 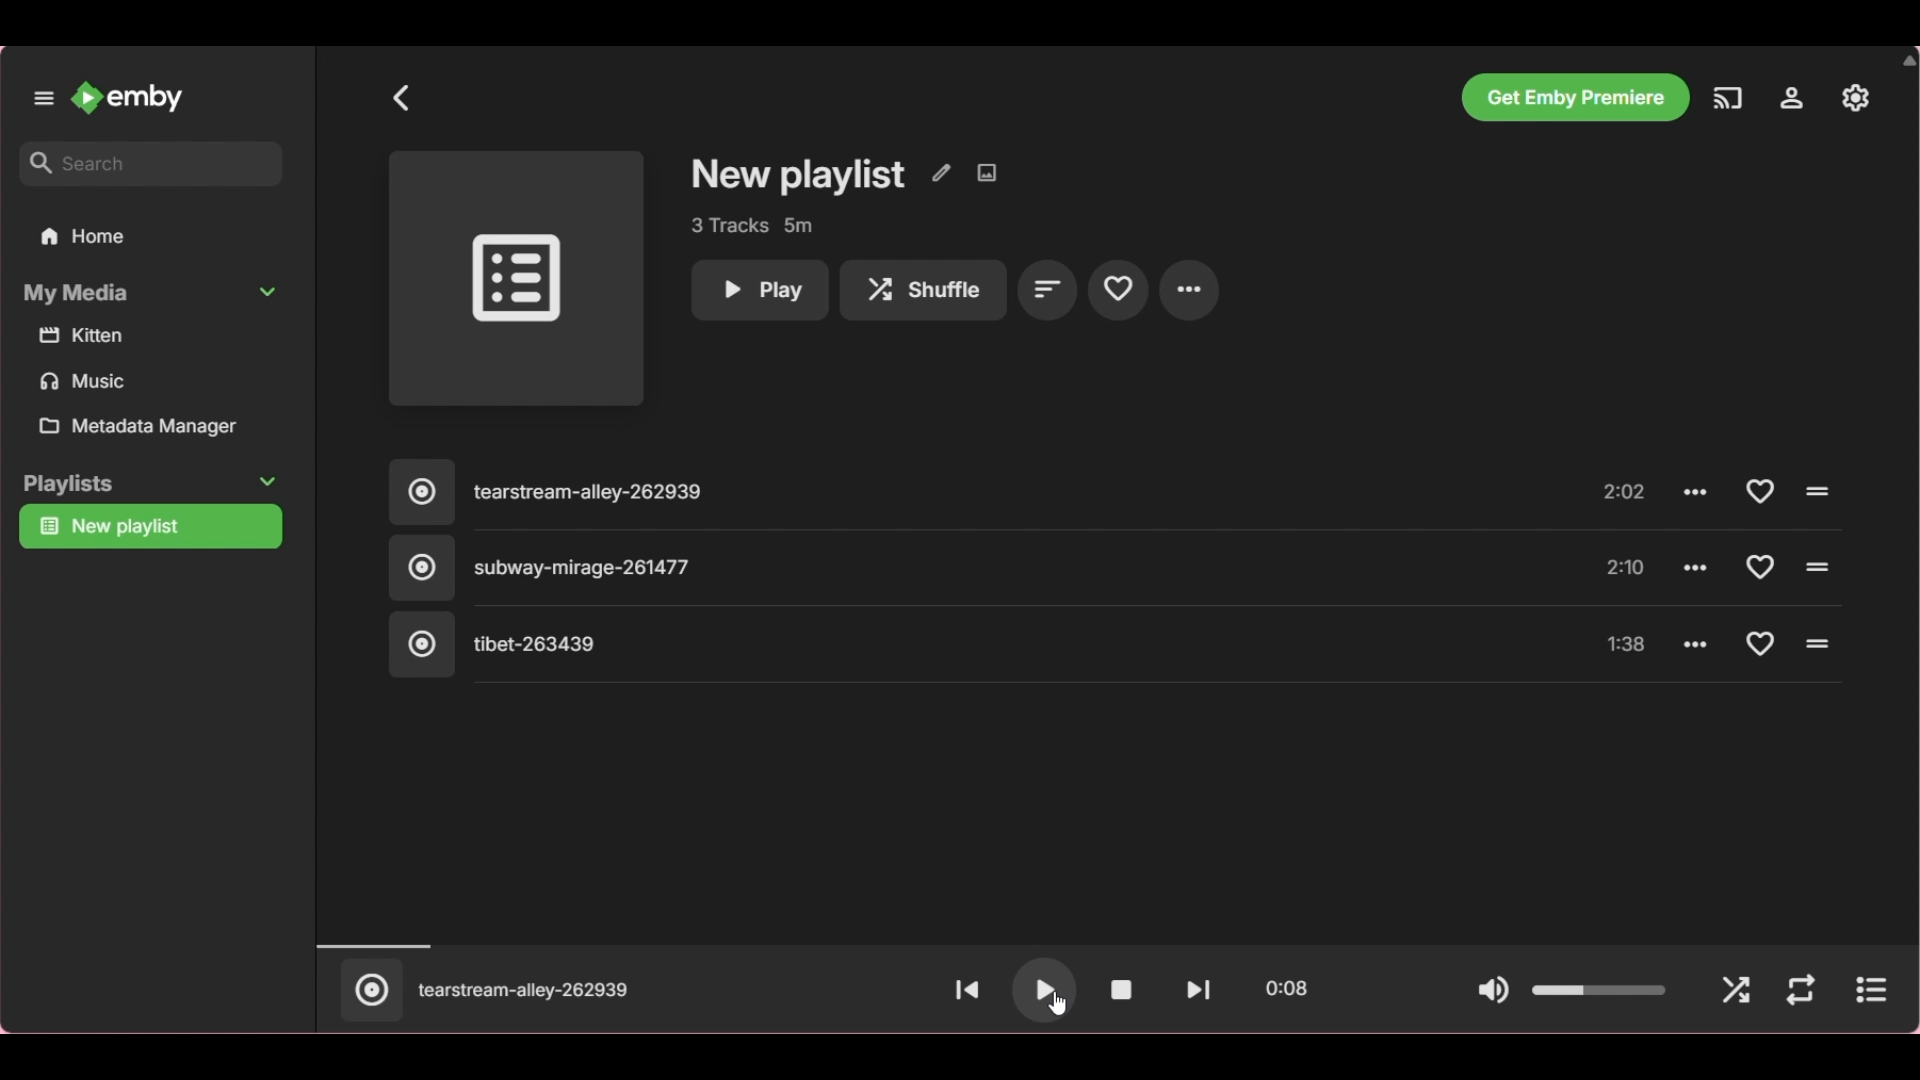 What do you see at coordinates (150, 527) in the screenshot?
I see `Current playlist highlighted` at bounding box center [150, 527].